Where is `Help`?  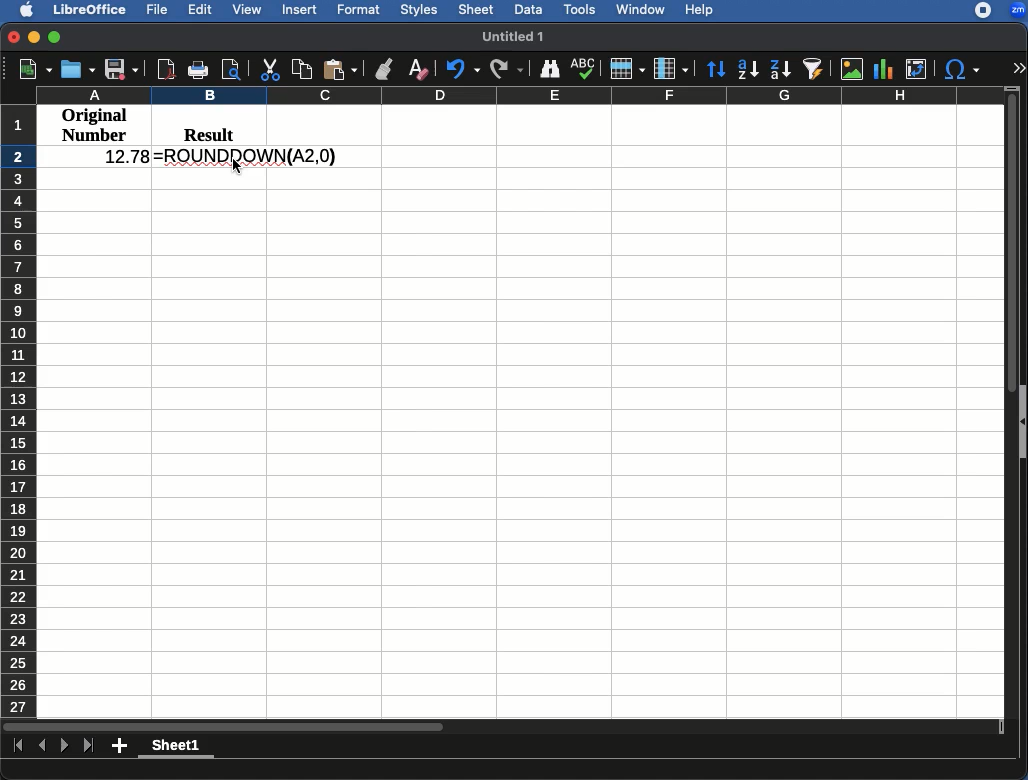 Help is located at coordinates (700, 11).